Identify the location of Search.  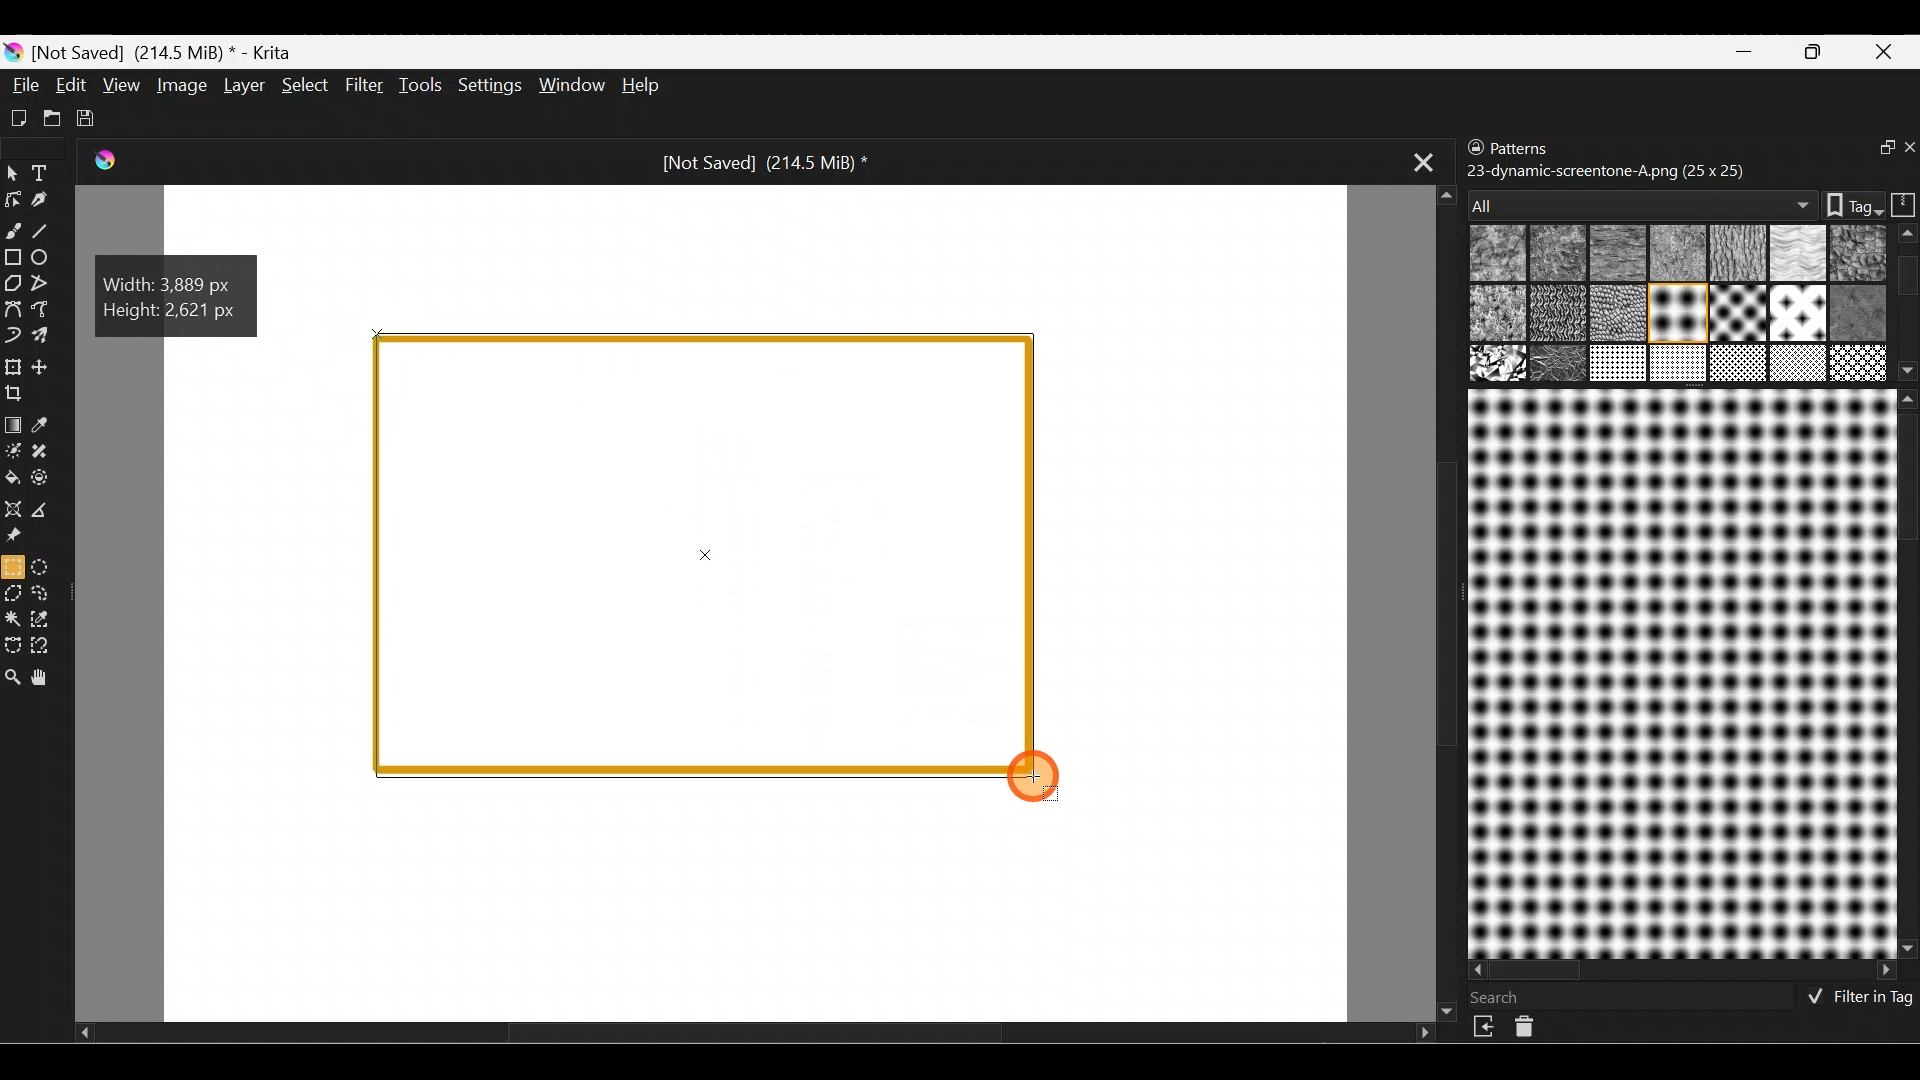
(1507, 997).